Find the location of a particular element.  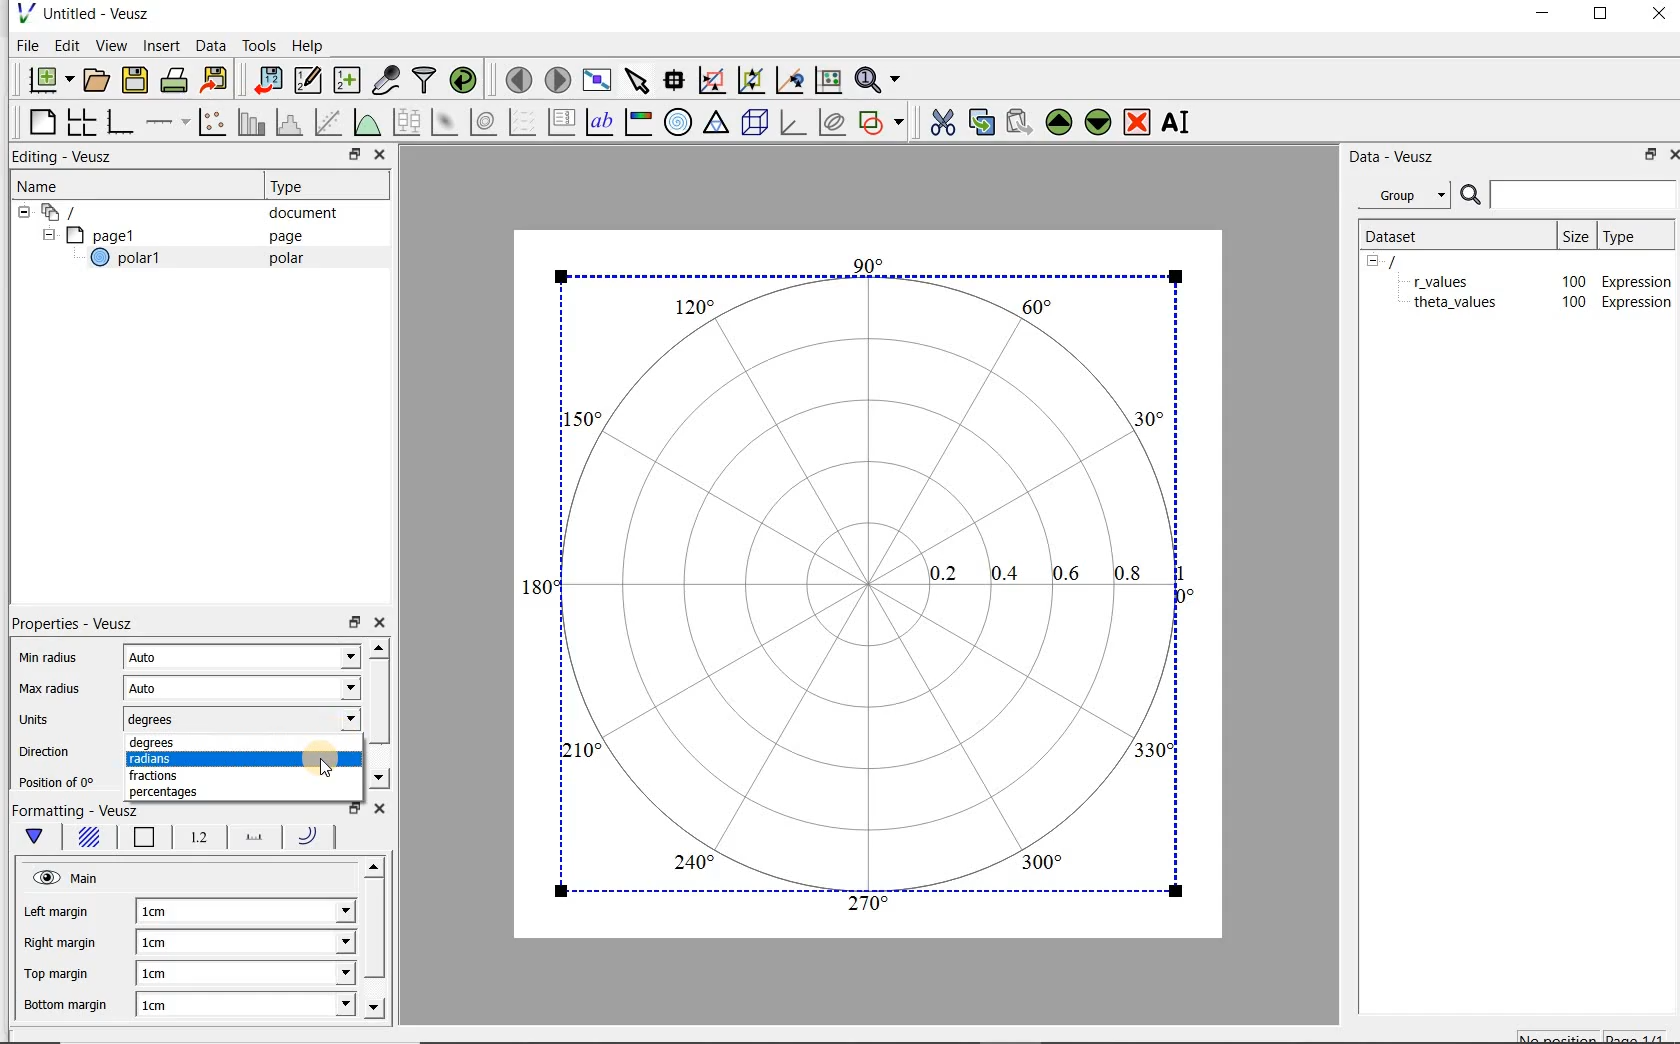

plot a vector field is located at coordinates (523, 120).